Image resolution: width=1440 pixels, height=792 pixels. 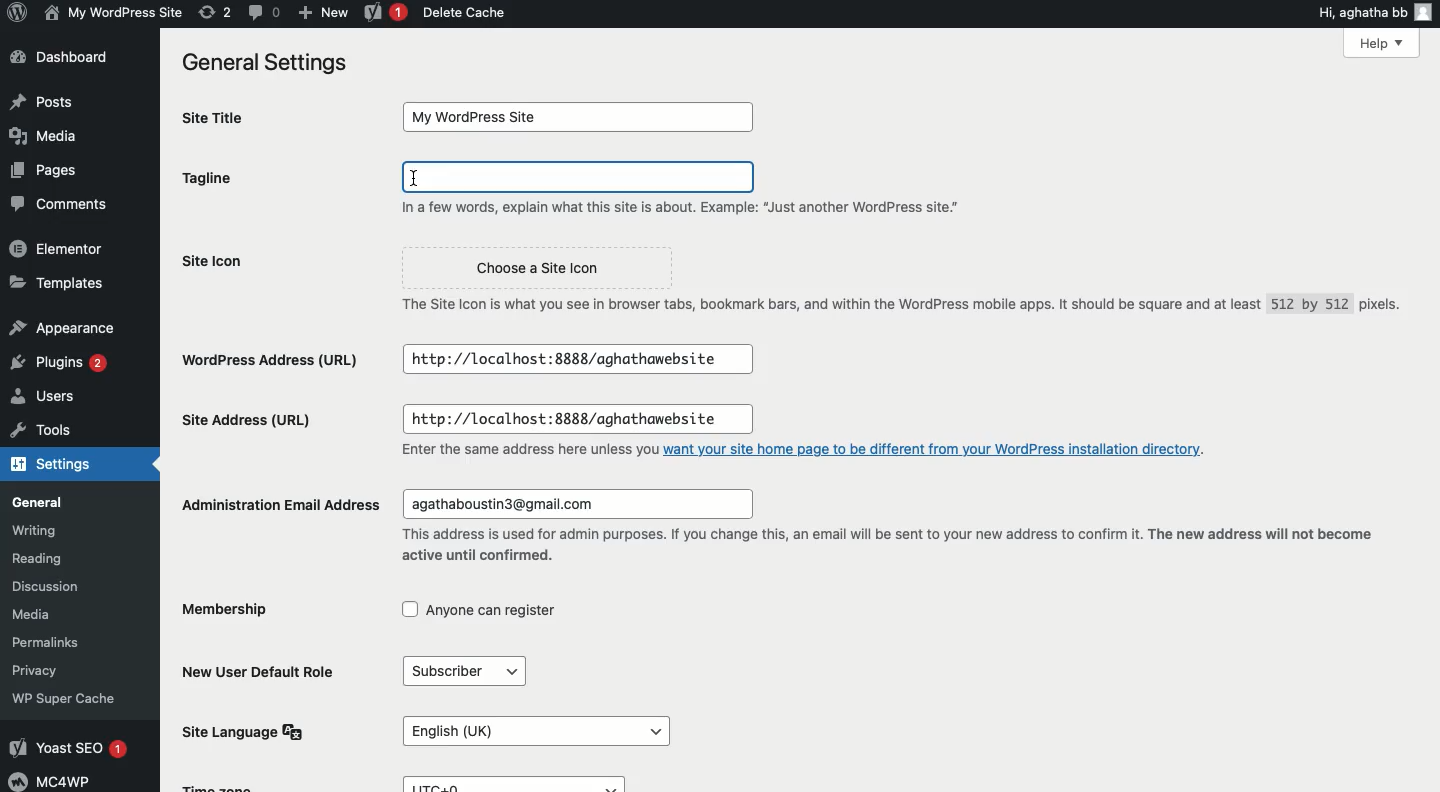 What do you see at coordinates (49, 556) in the screenshot?
I see `Reading` at bounding box center [49, 556].